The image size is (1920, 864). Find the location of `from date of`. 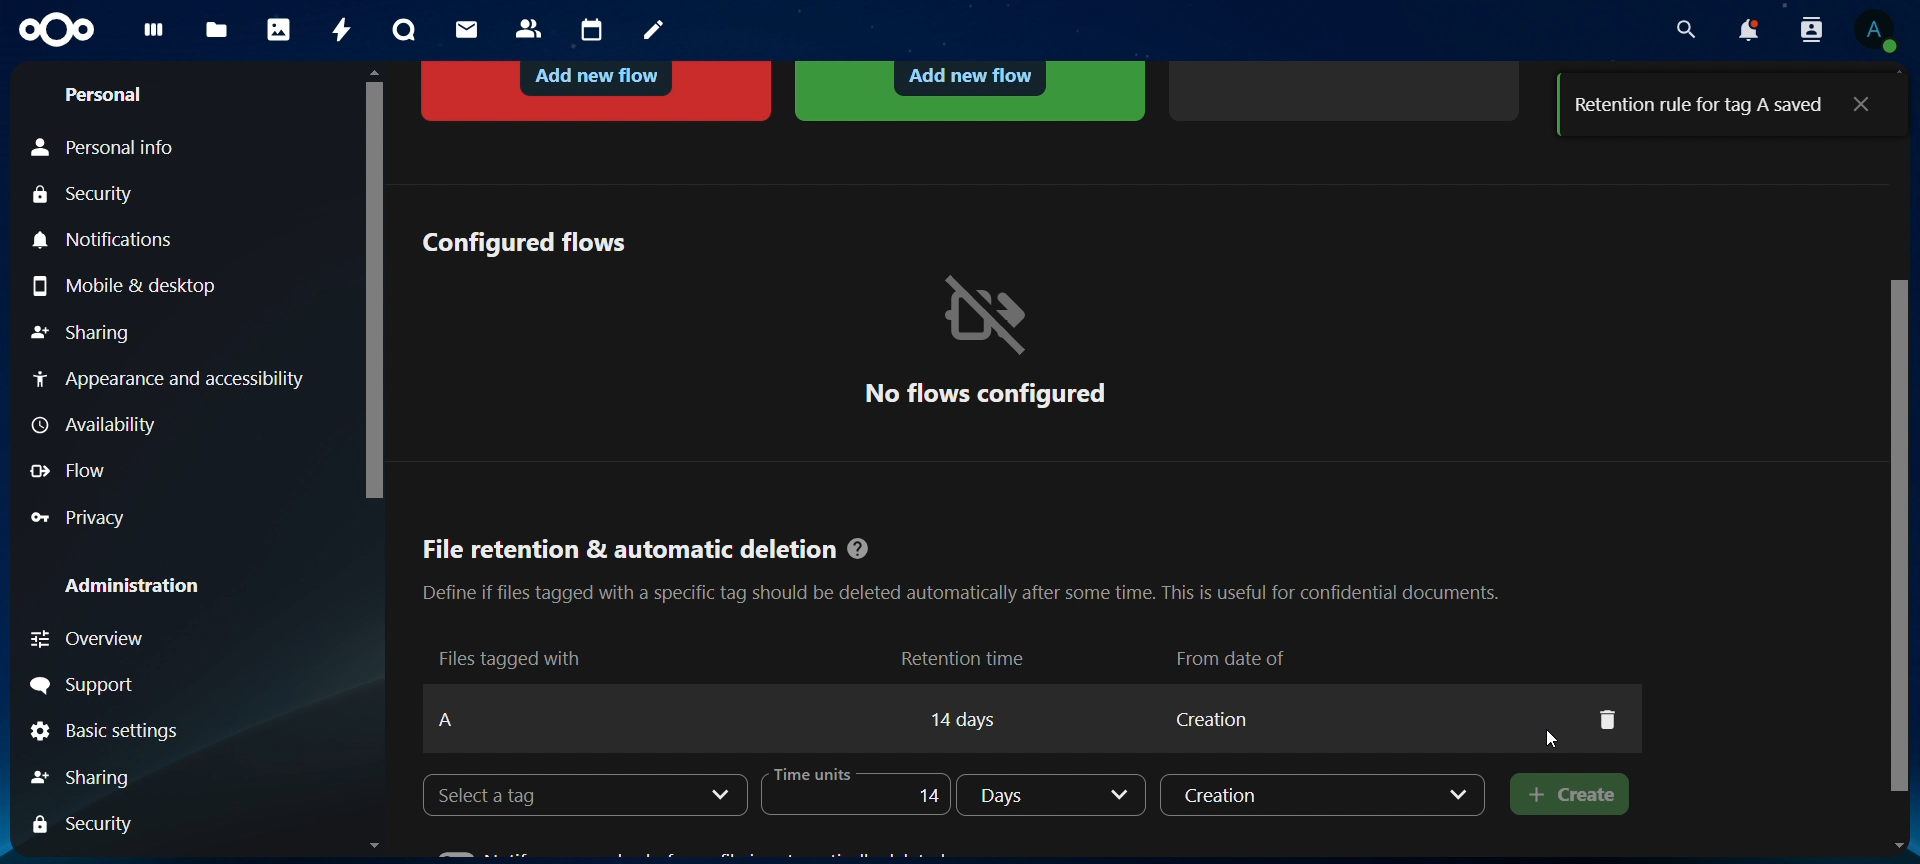

from date of is located at coordinates (1235, 655).